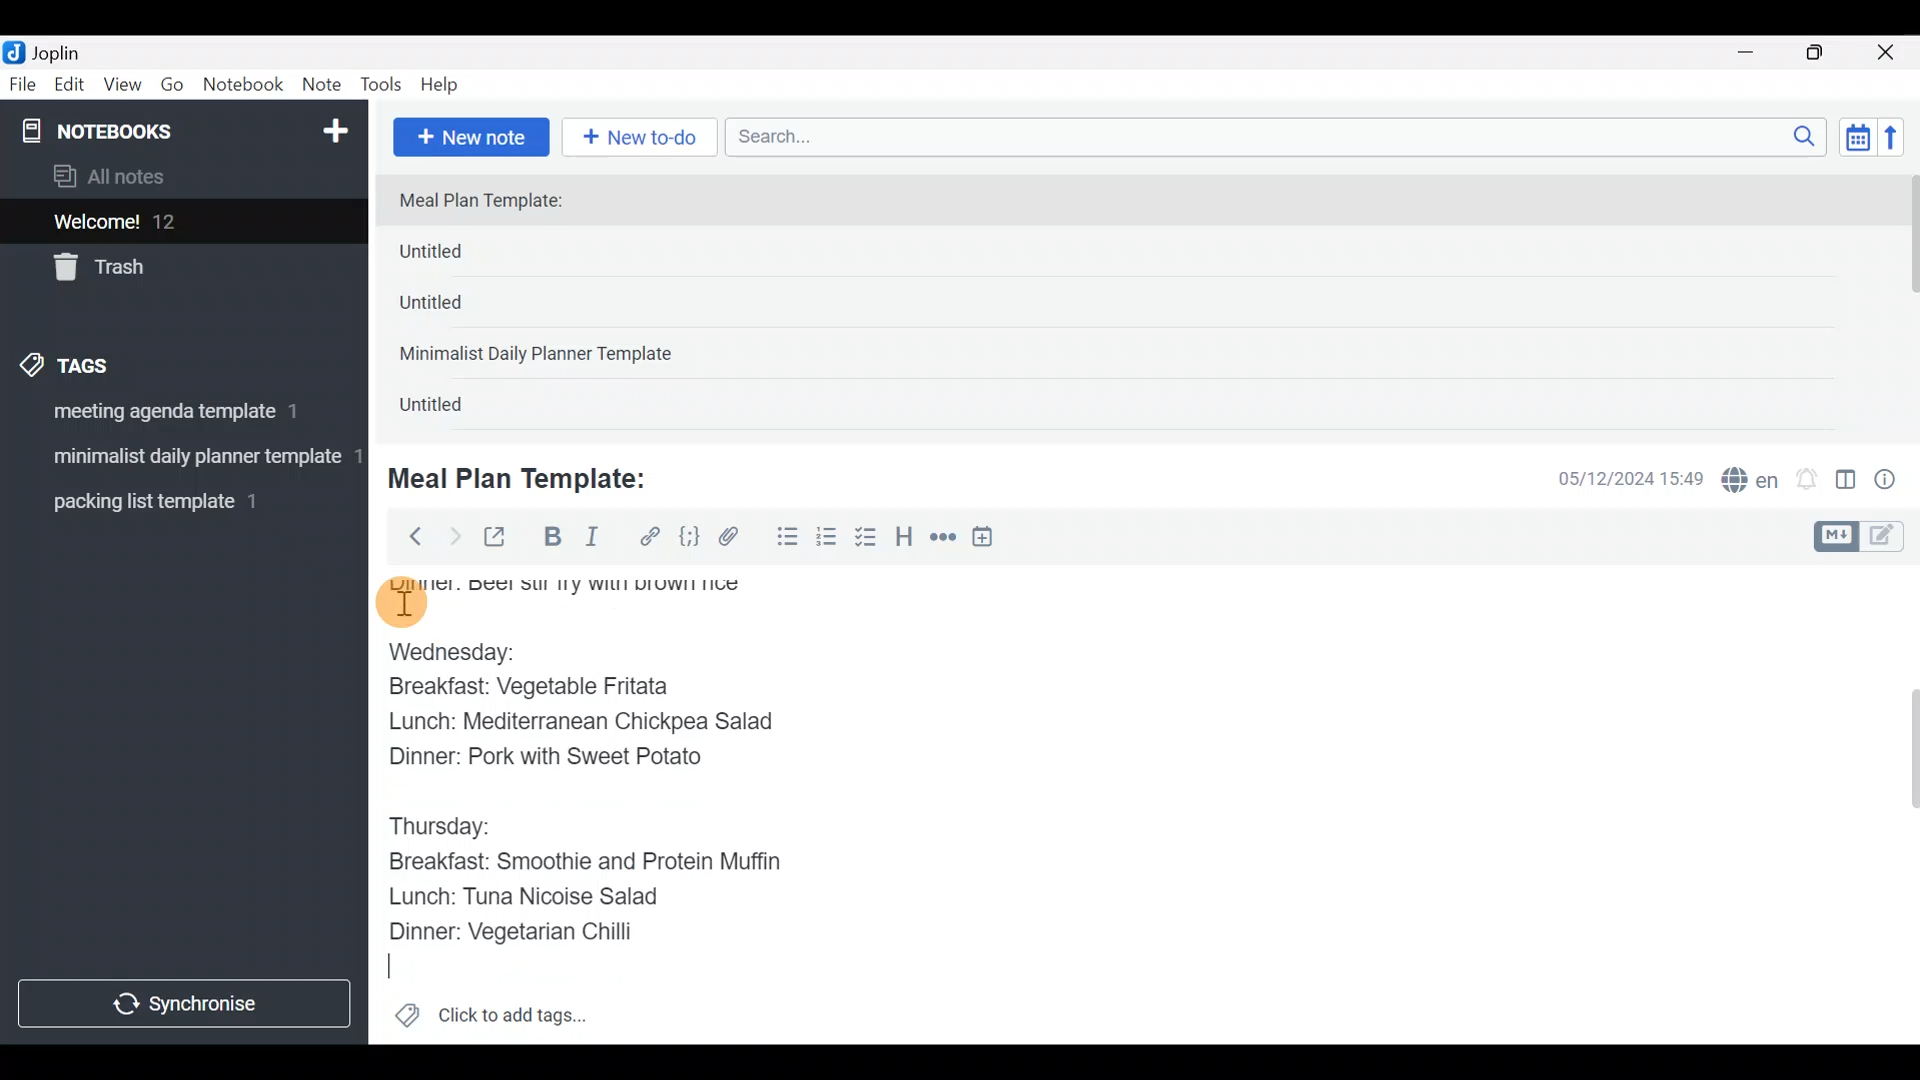 This screenshot has width=1920, height=1080. Describe the element at coordinates (943, 539) in the screenshot. I see `Horizontal rule` at that location.